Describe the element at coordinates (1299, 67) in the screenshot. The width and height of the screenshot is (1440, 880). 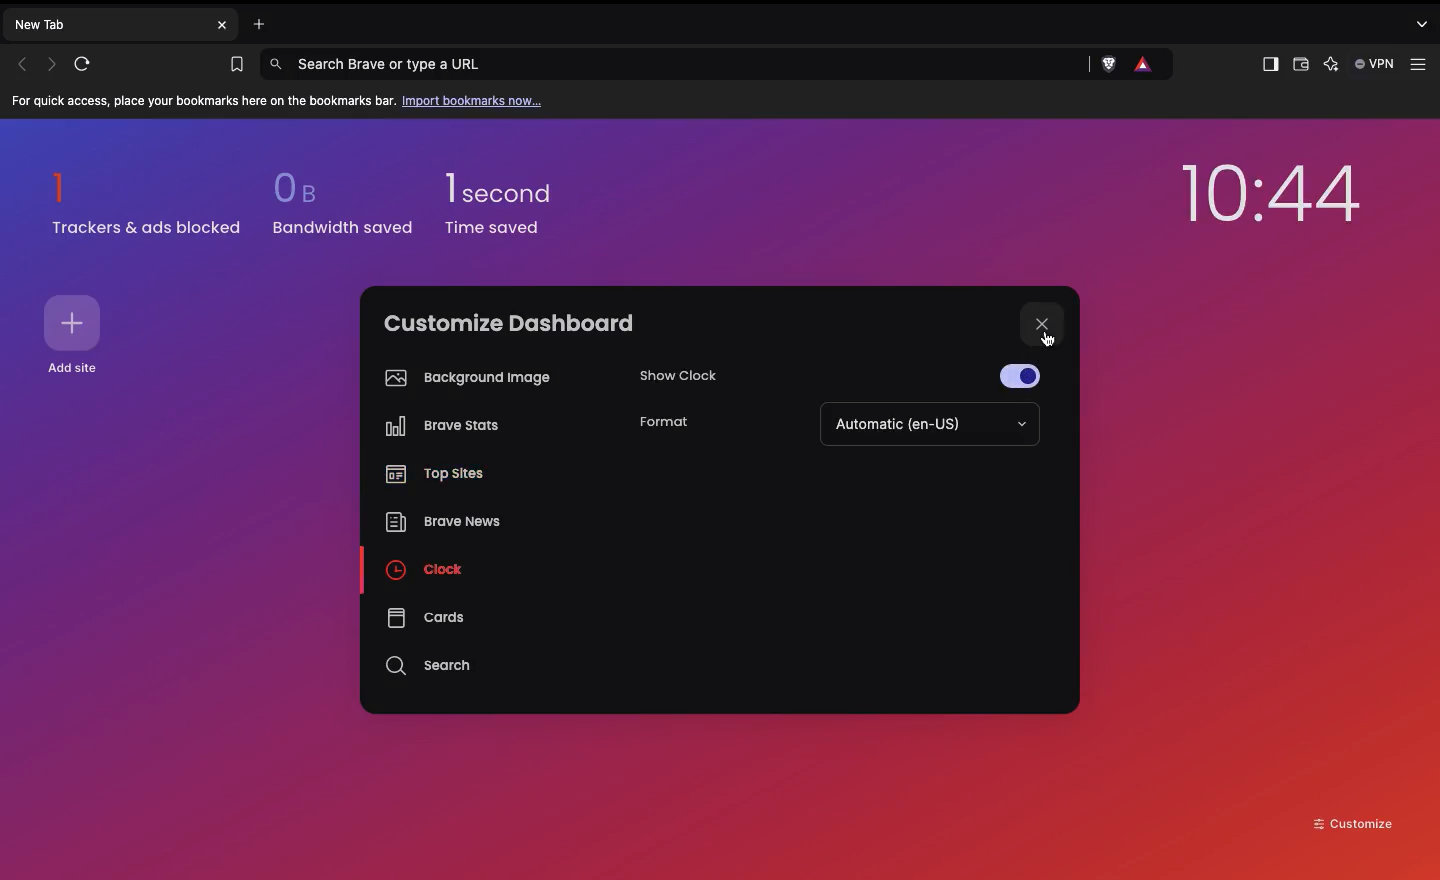
I see `Wallet` at that location.